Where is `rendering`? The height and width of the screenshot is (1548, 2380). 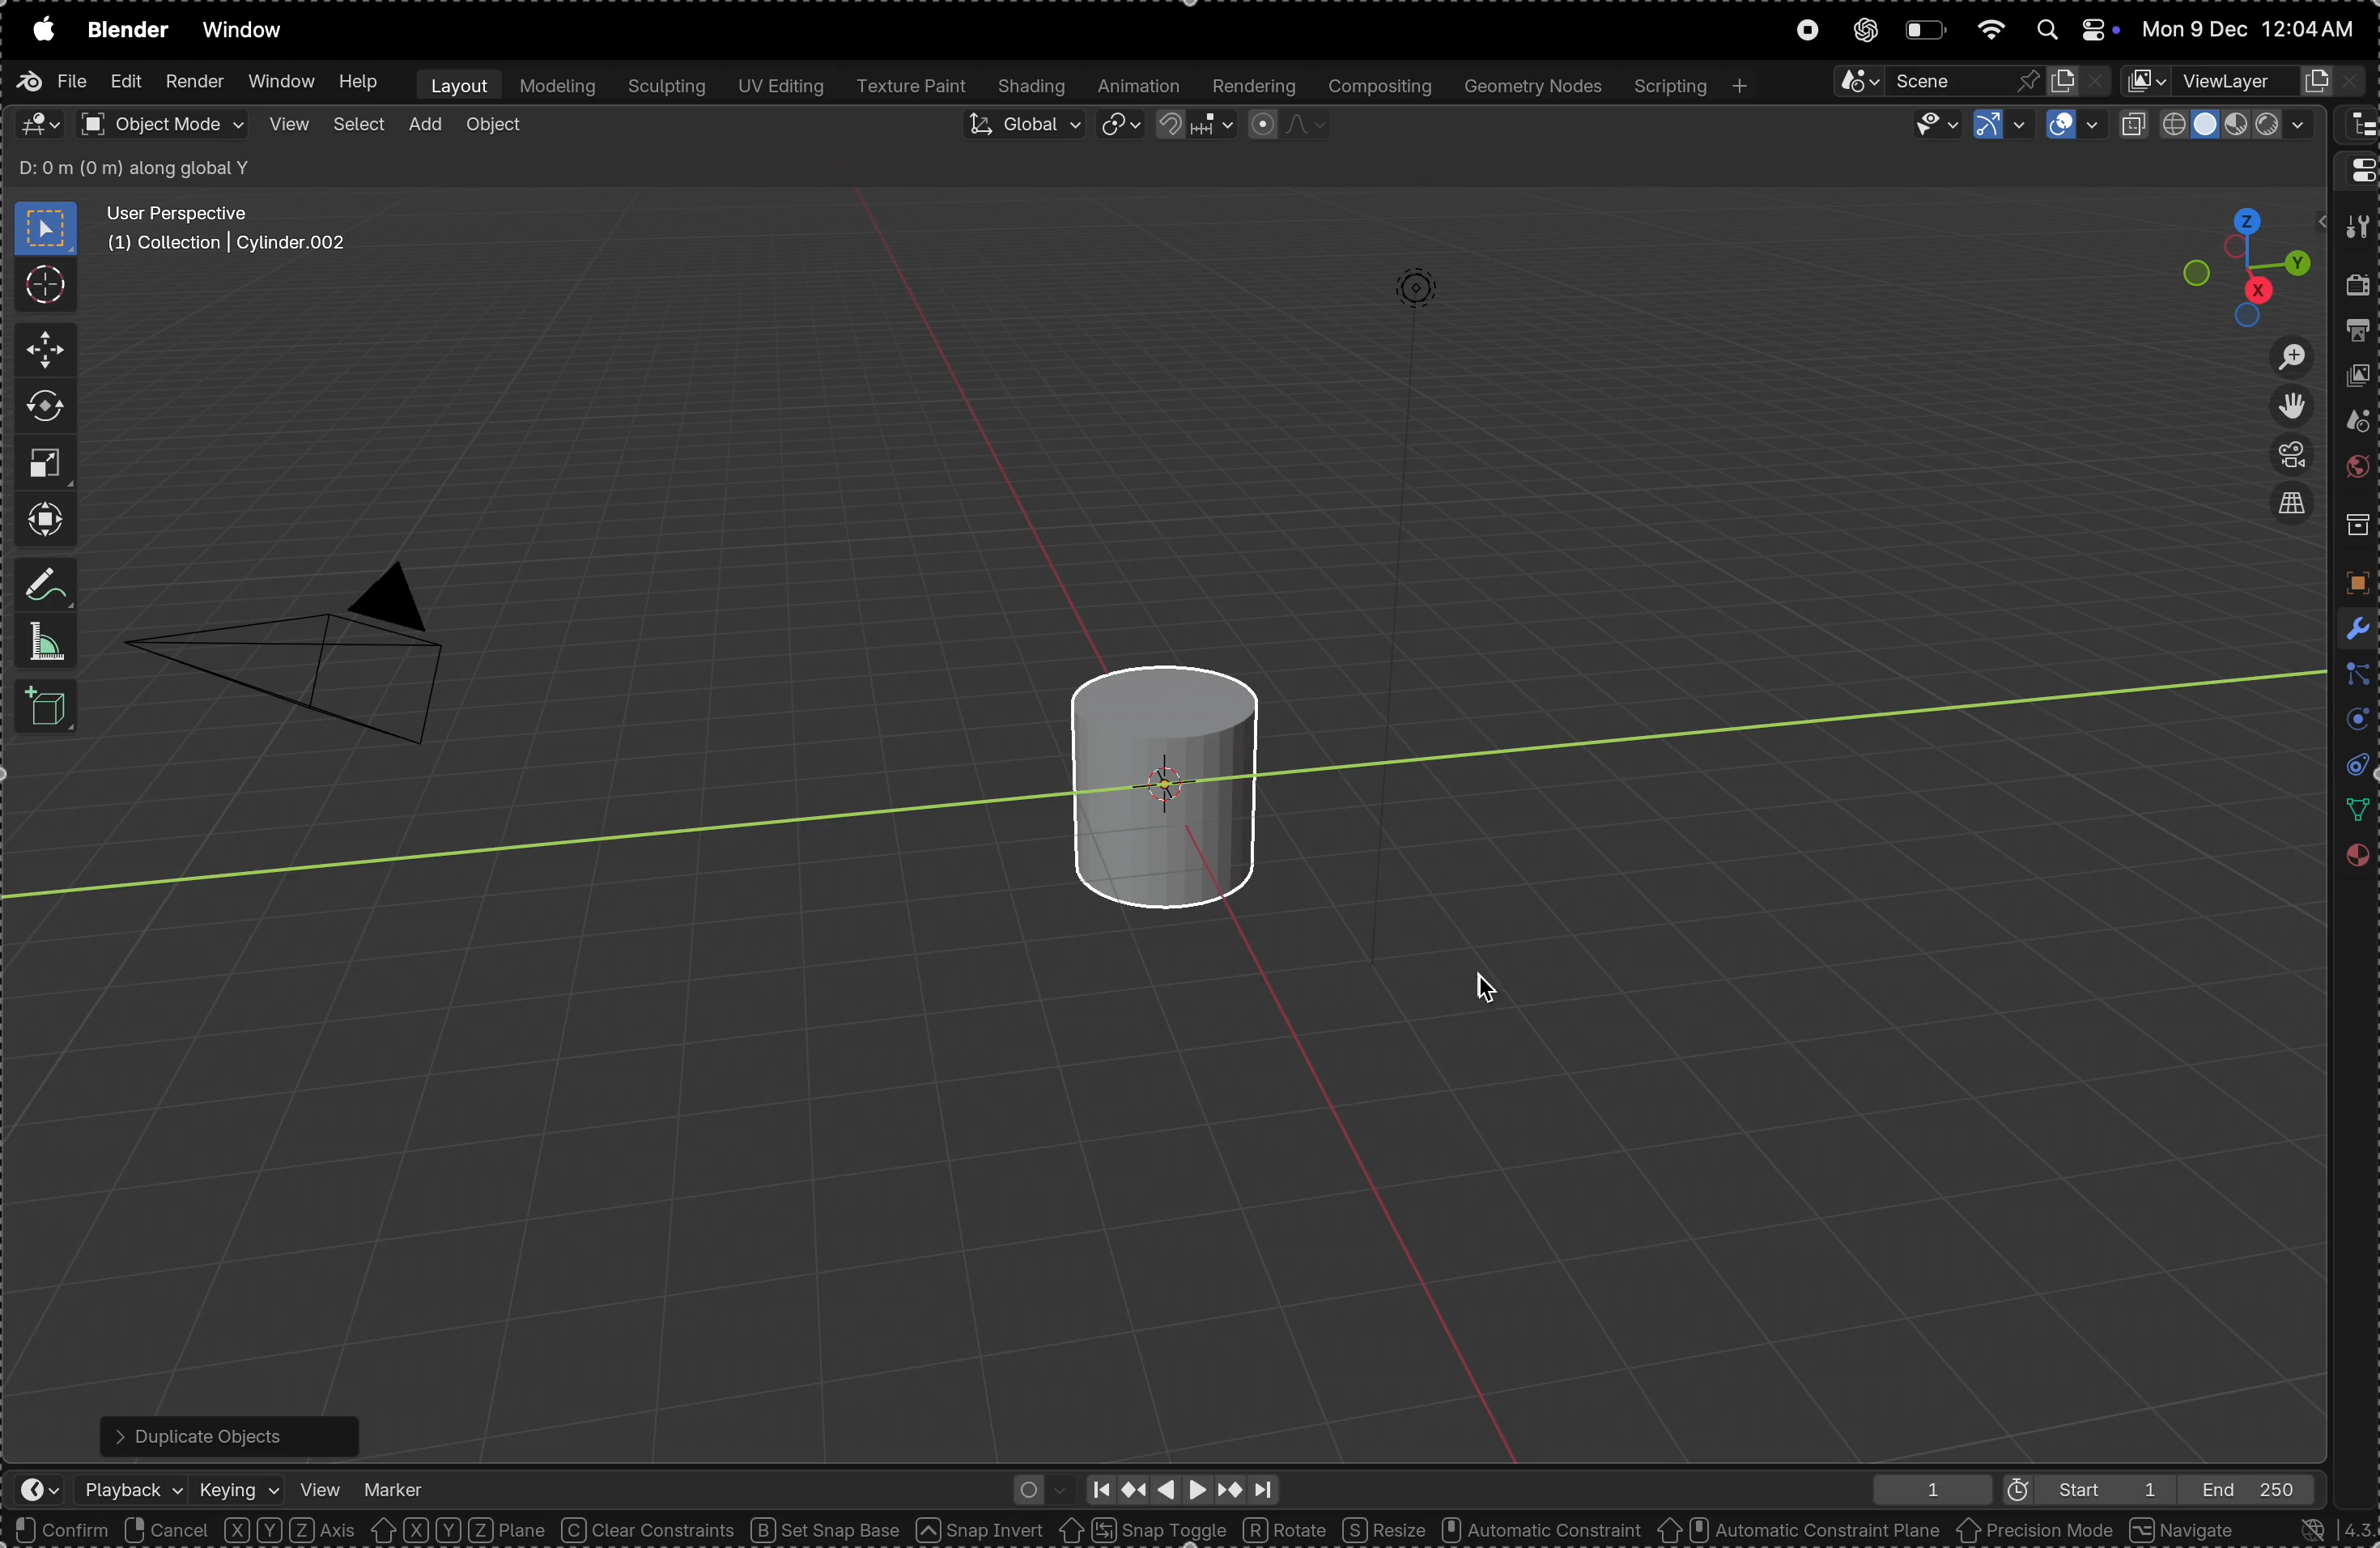
rendering is located at coordinates (1251, 86).